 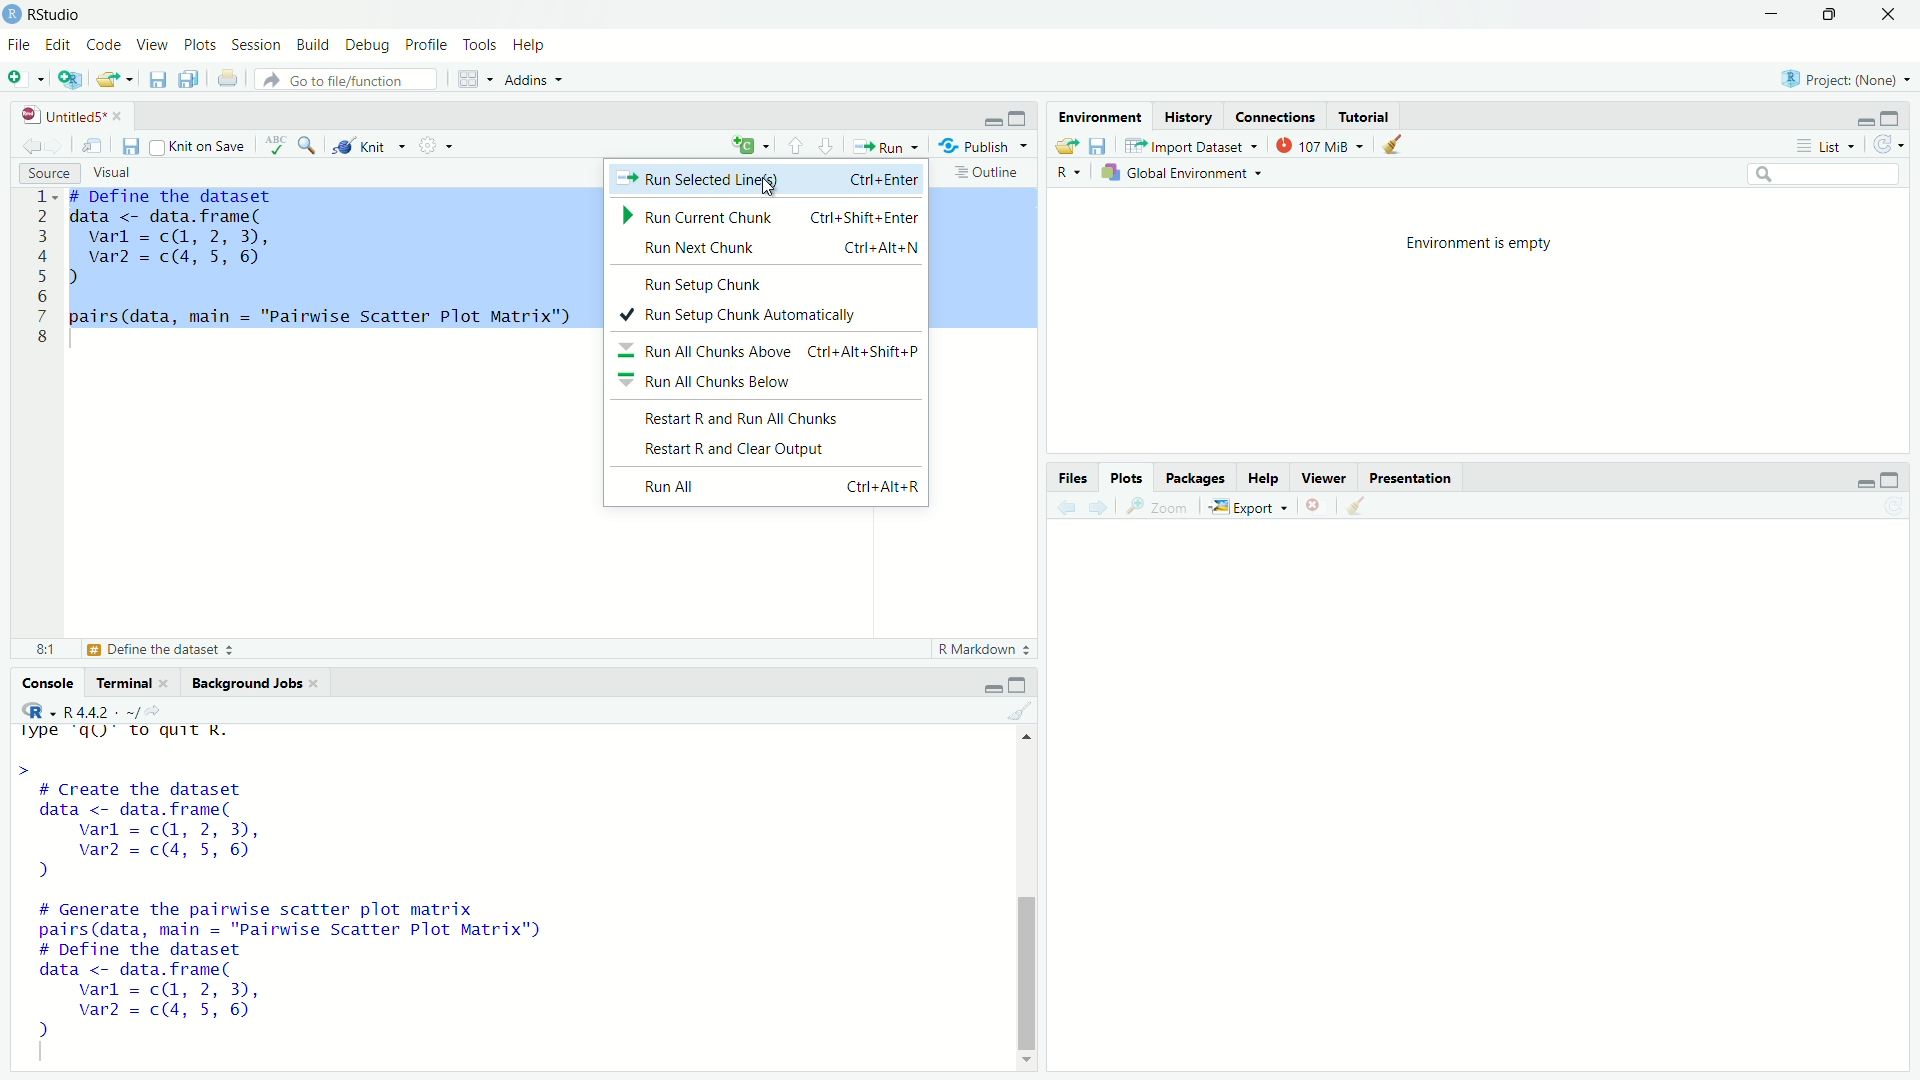 What do you see at coordinates (1276, 116) in the screenshot?
I see `Coordinates` at bounding box center [1276, 116].